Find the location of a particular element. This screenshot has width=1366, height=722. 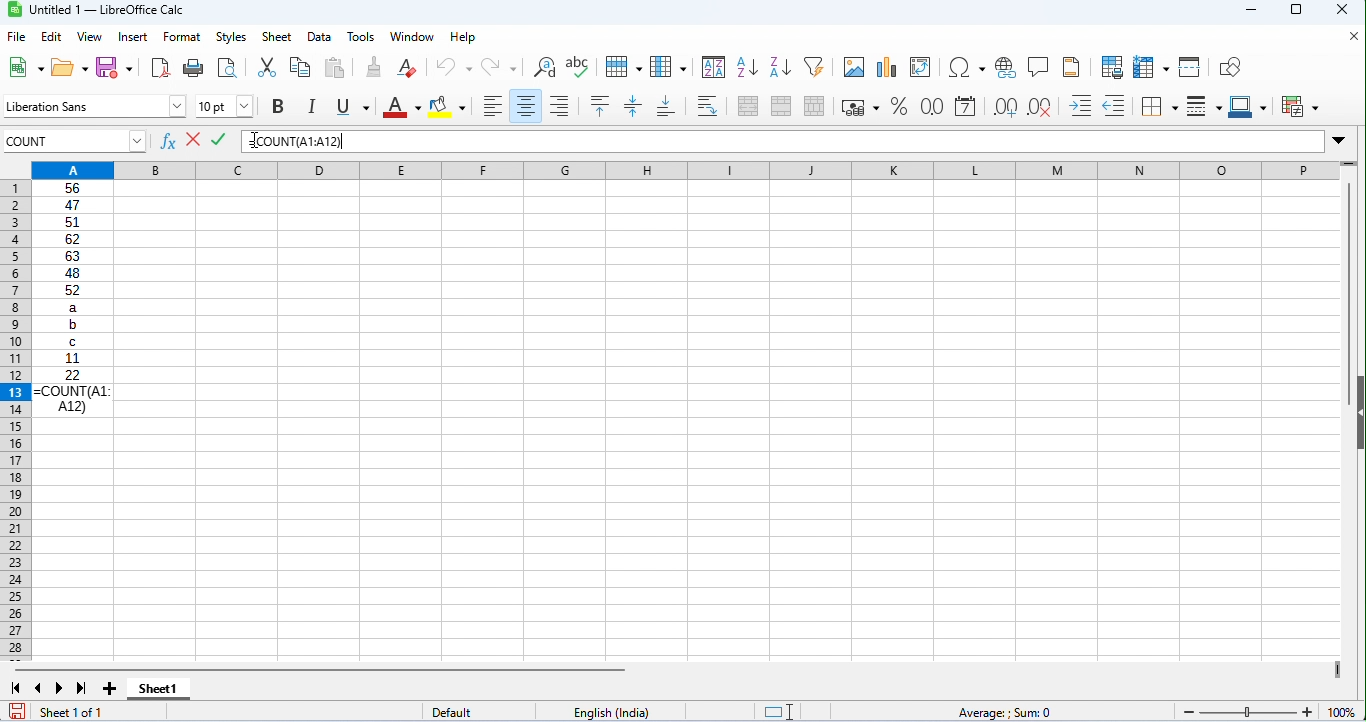

add decimal place is located at coordinates (1005, 107).